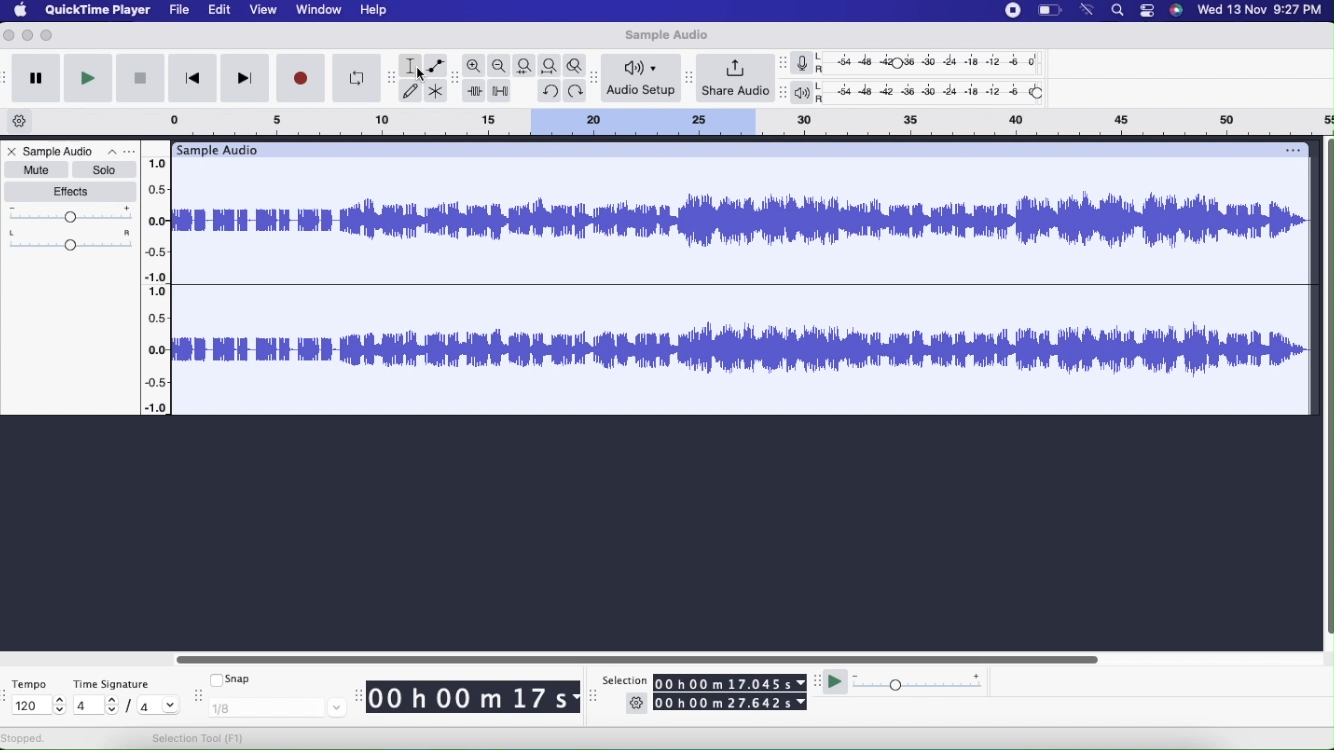 The image size is (1334, 750). What do you see at coordinates (264, 11) in the screenshot?
I see `View` at bounding box center [264, 11].